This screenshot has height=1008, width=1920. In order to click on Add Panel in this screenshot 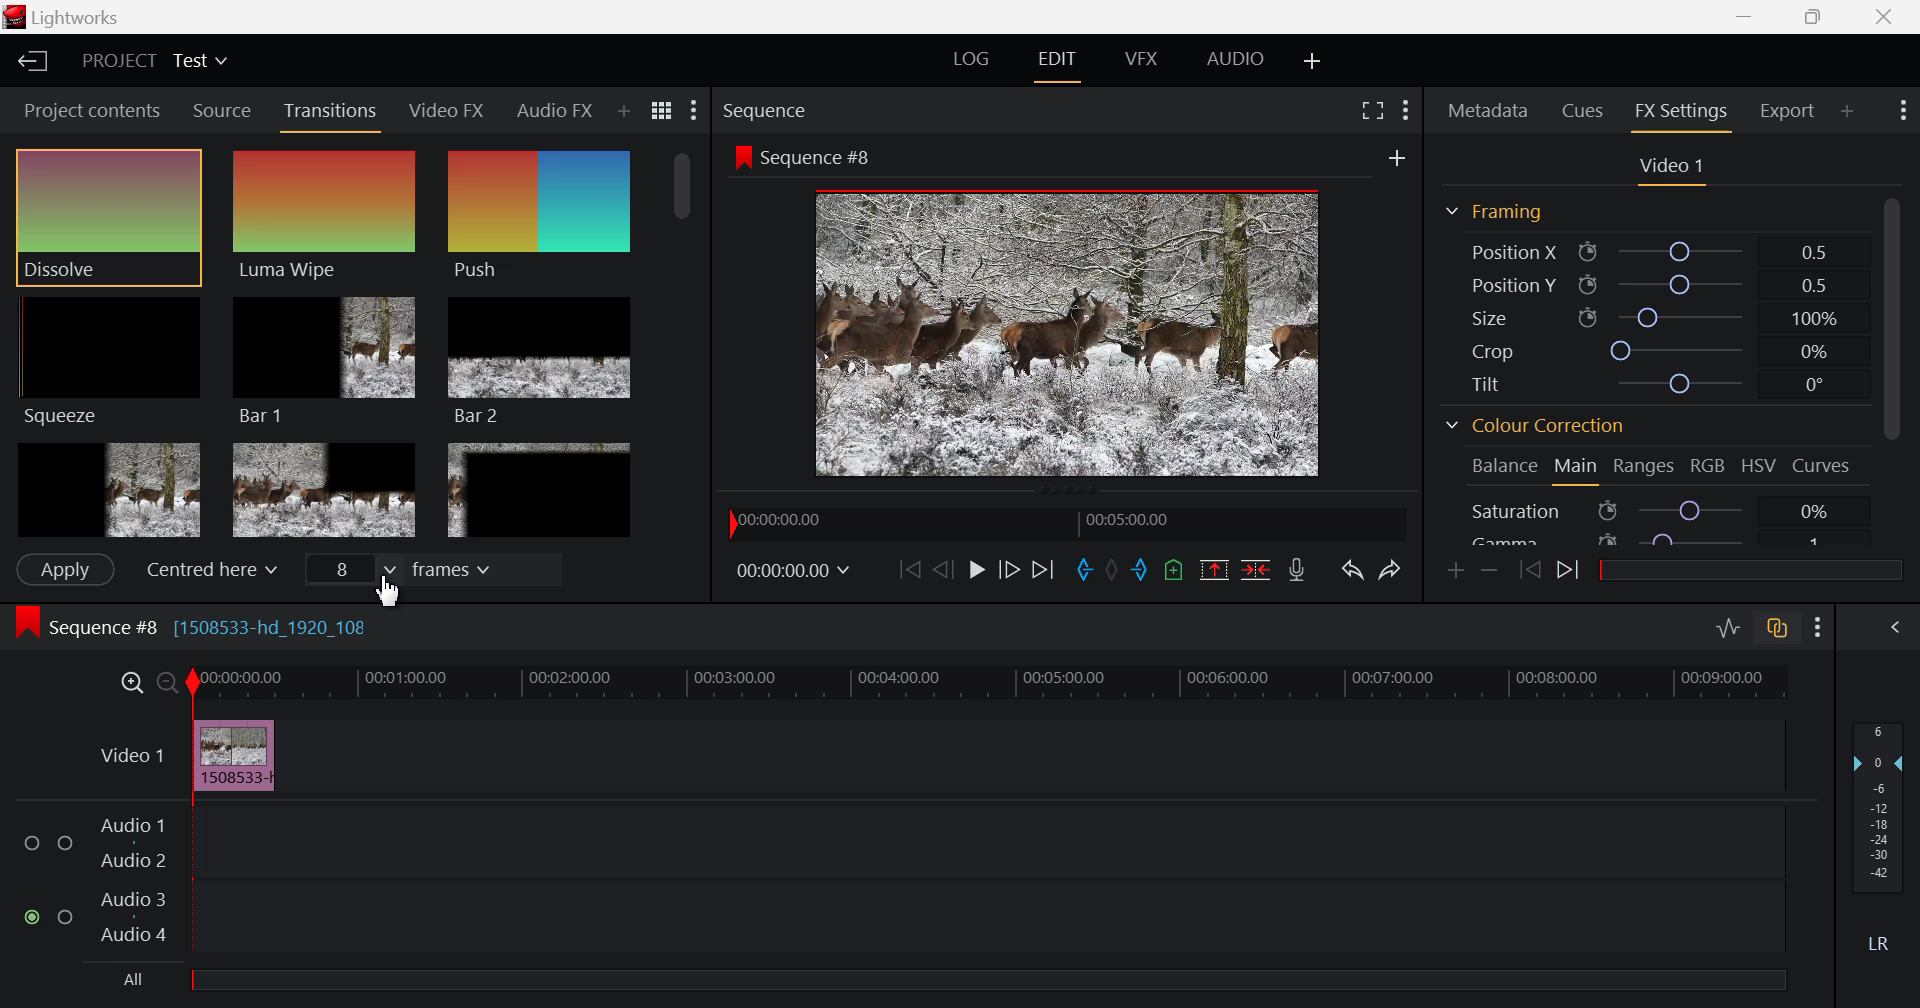, I will do `click(1846, 109)`.